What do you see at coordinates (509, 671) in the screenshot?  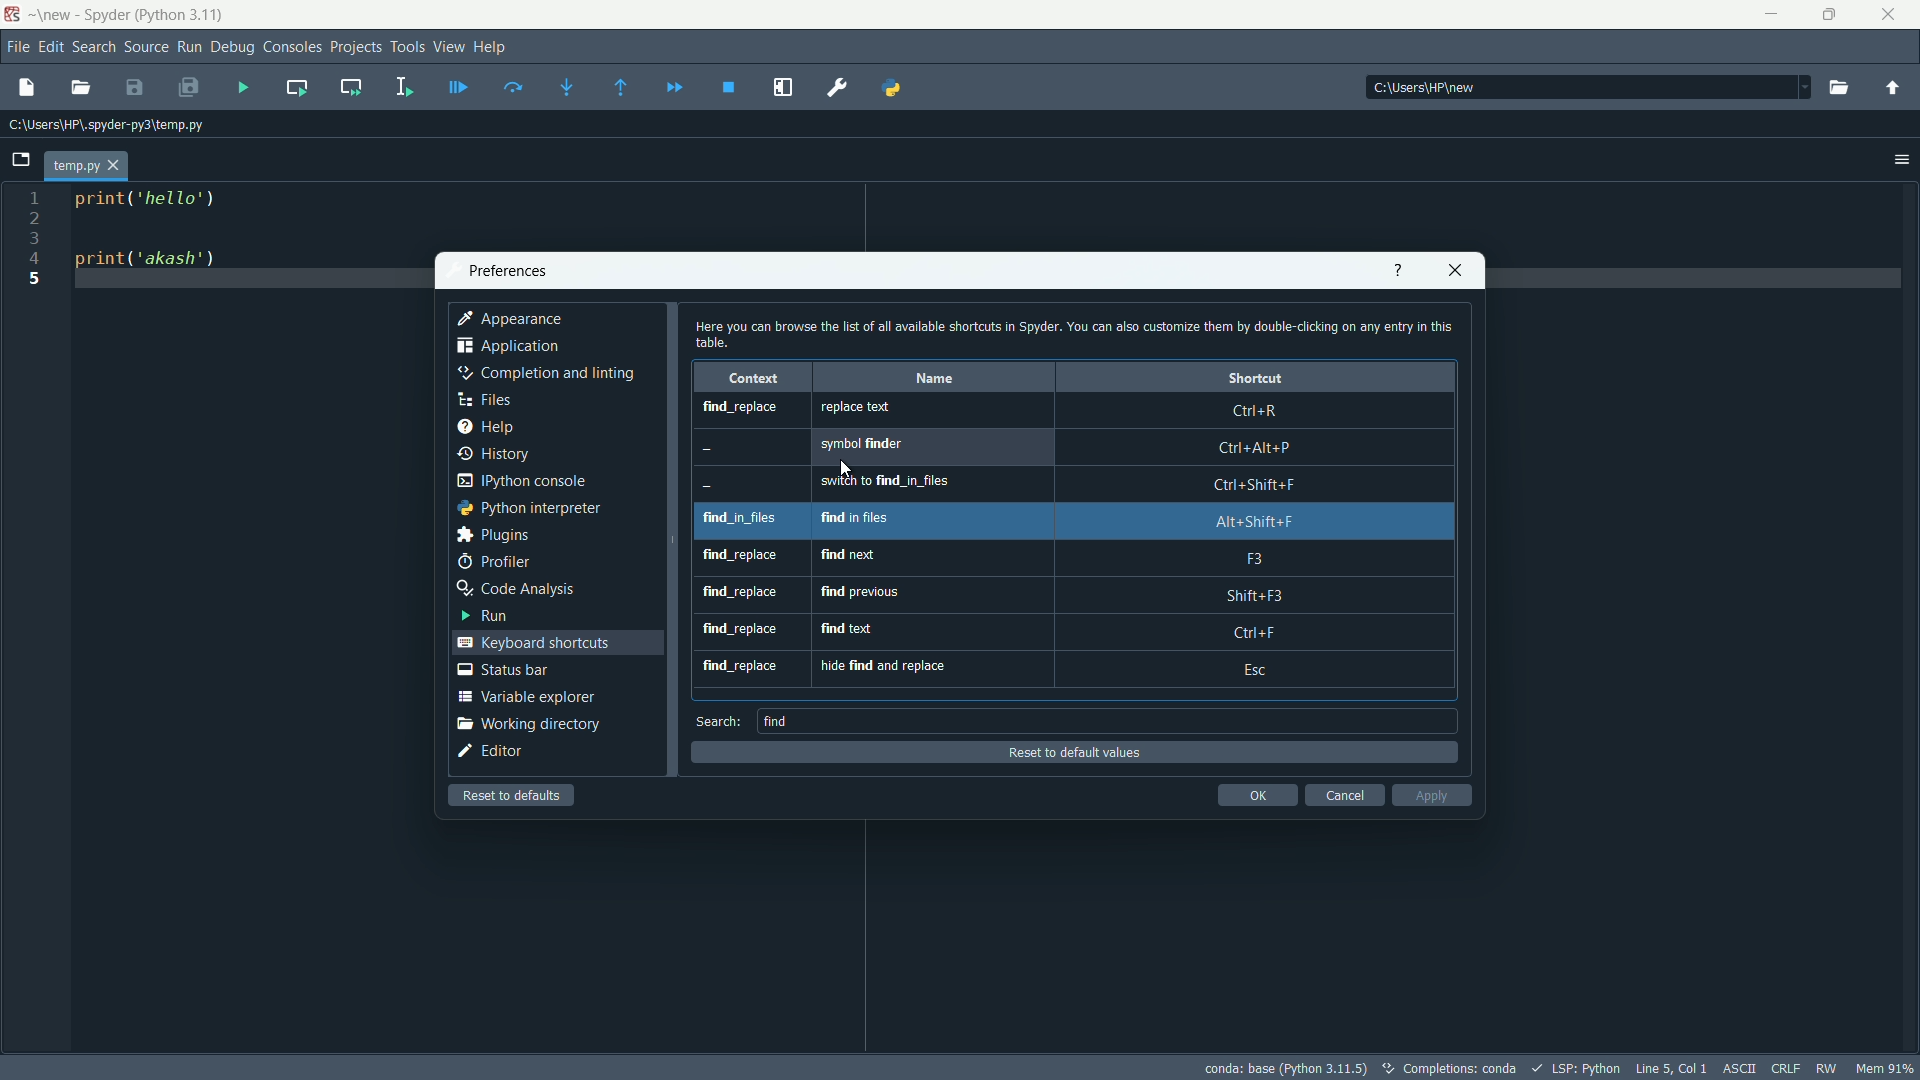 I see `status bar` at bounding box center [509, 671].